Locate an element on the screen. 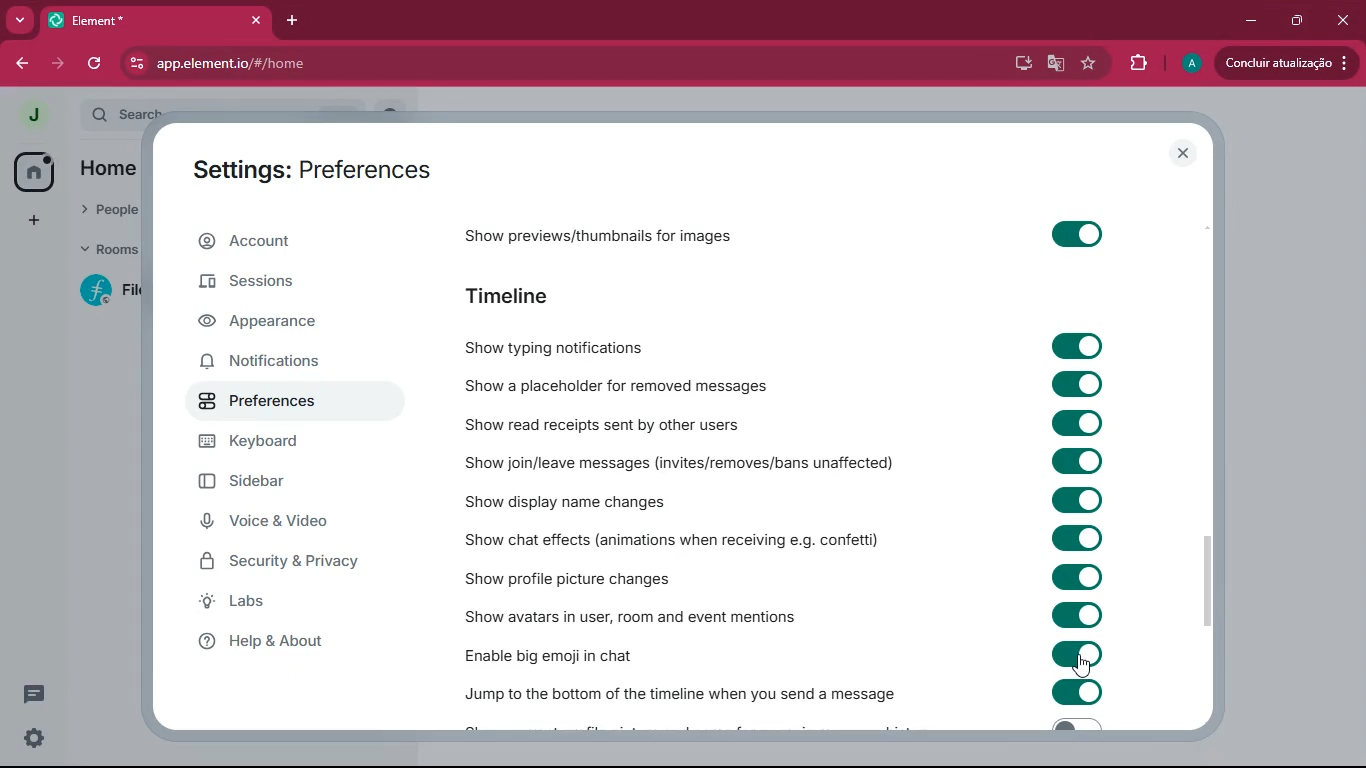 Image resolution: width=1366 pixels, height=768 pixels. appearance is located at coordinates (283, 324).